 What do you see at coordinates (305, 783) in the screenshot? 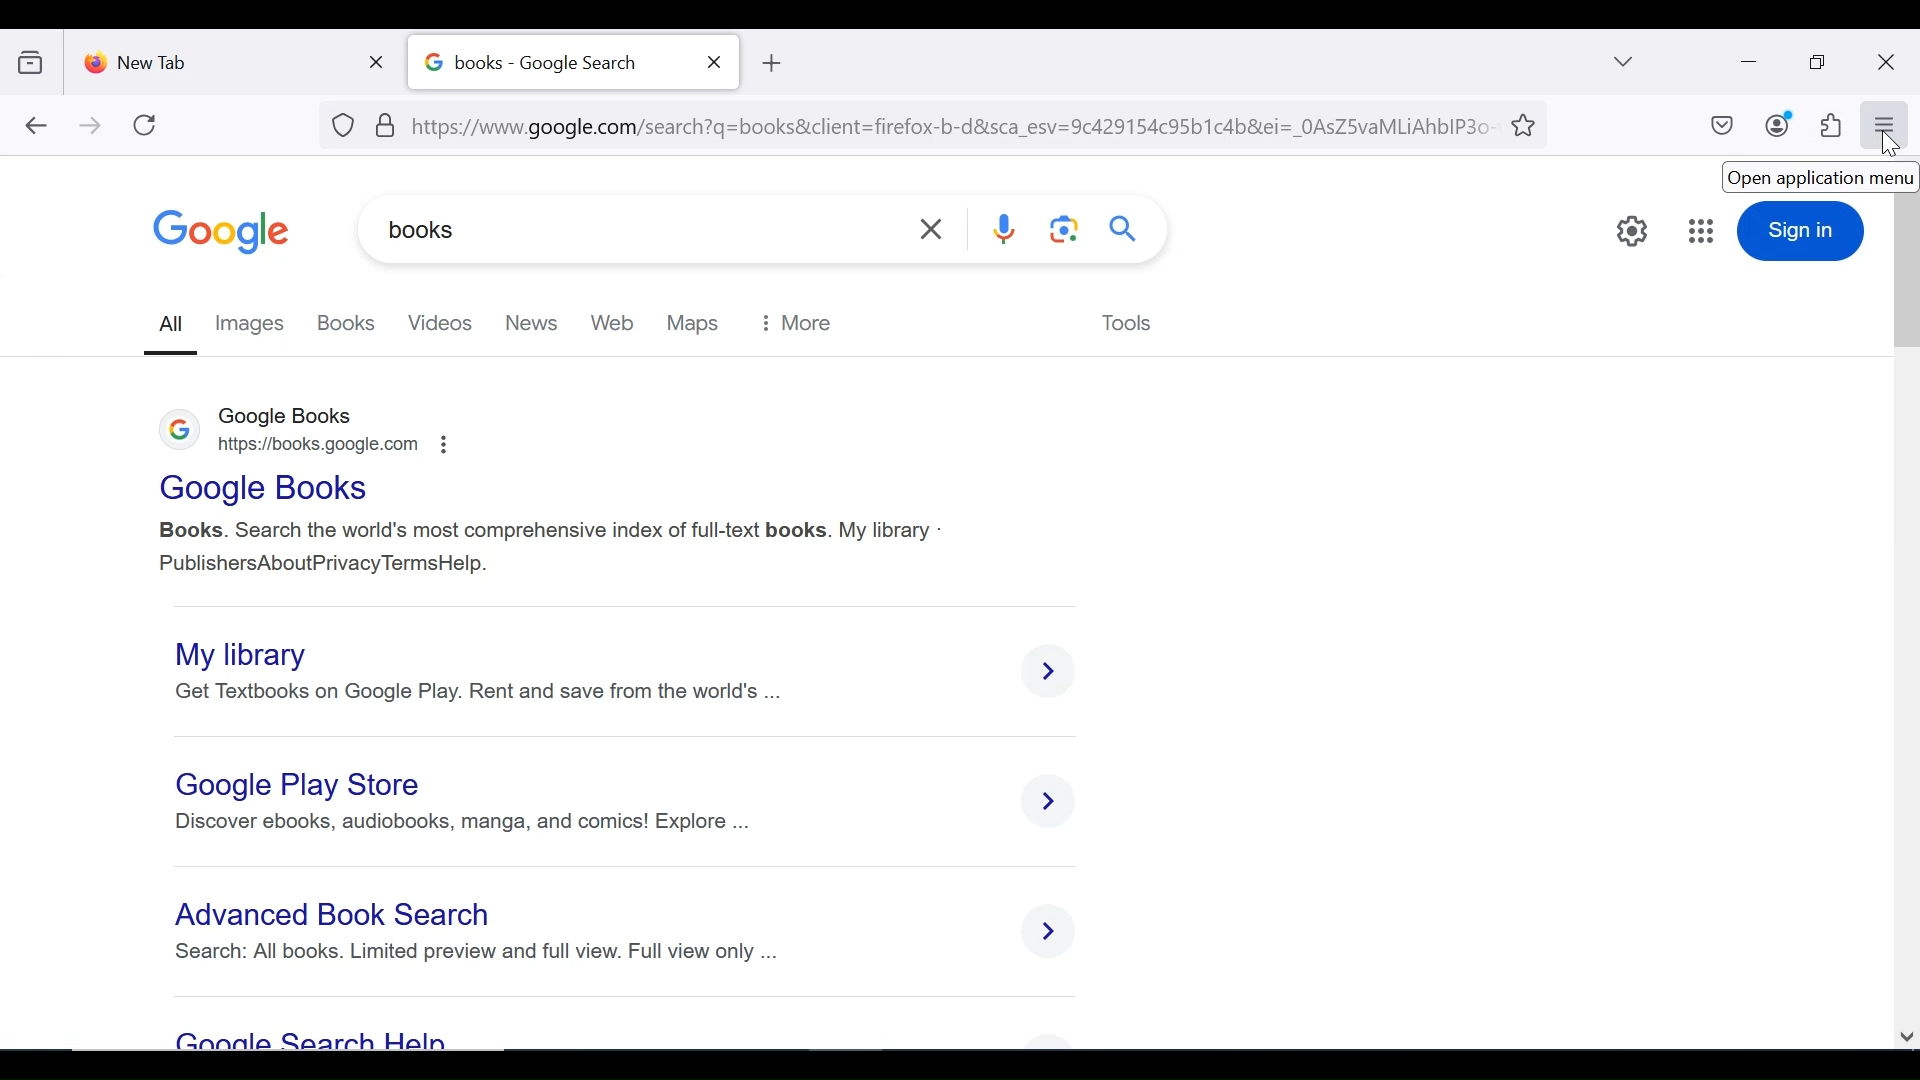
I see `Google Play Store` at bounding box center [305, 783].